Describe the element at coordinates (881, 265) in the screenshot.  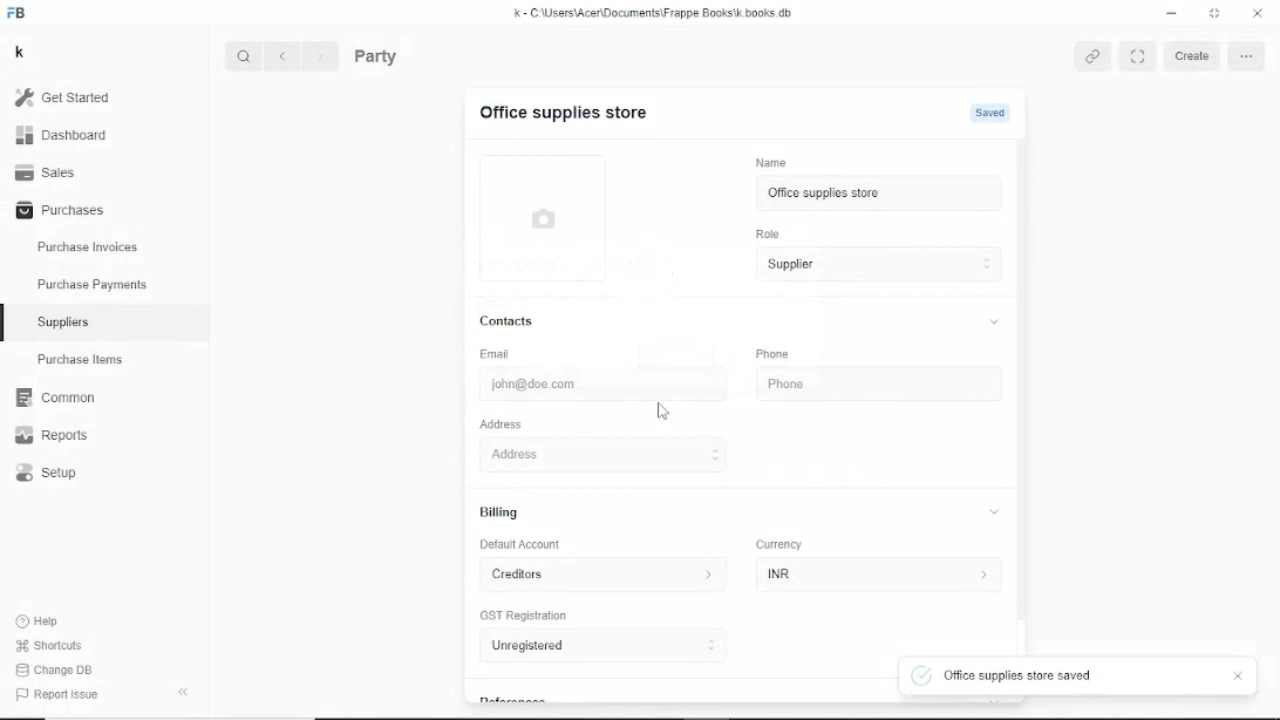
I see `Supplier` at that location.